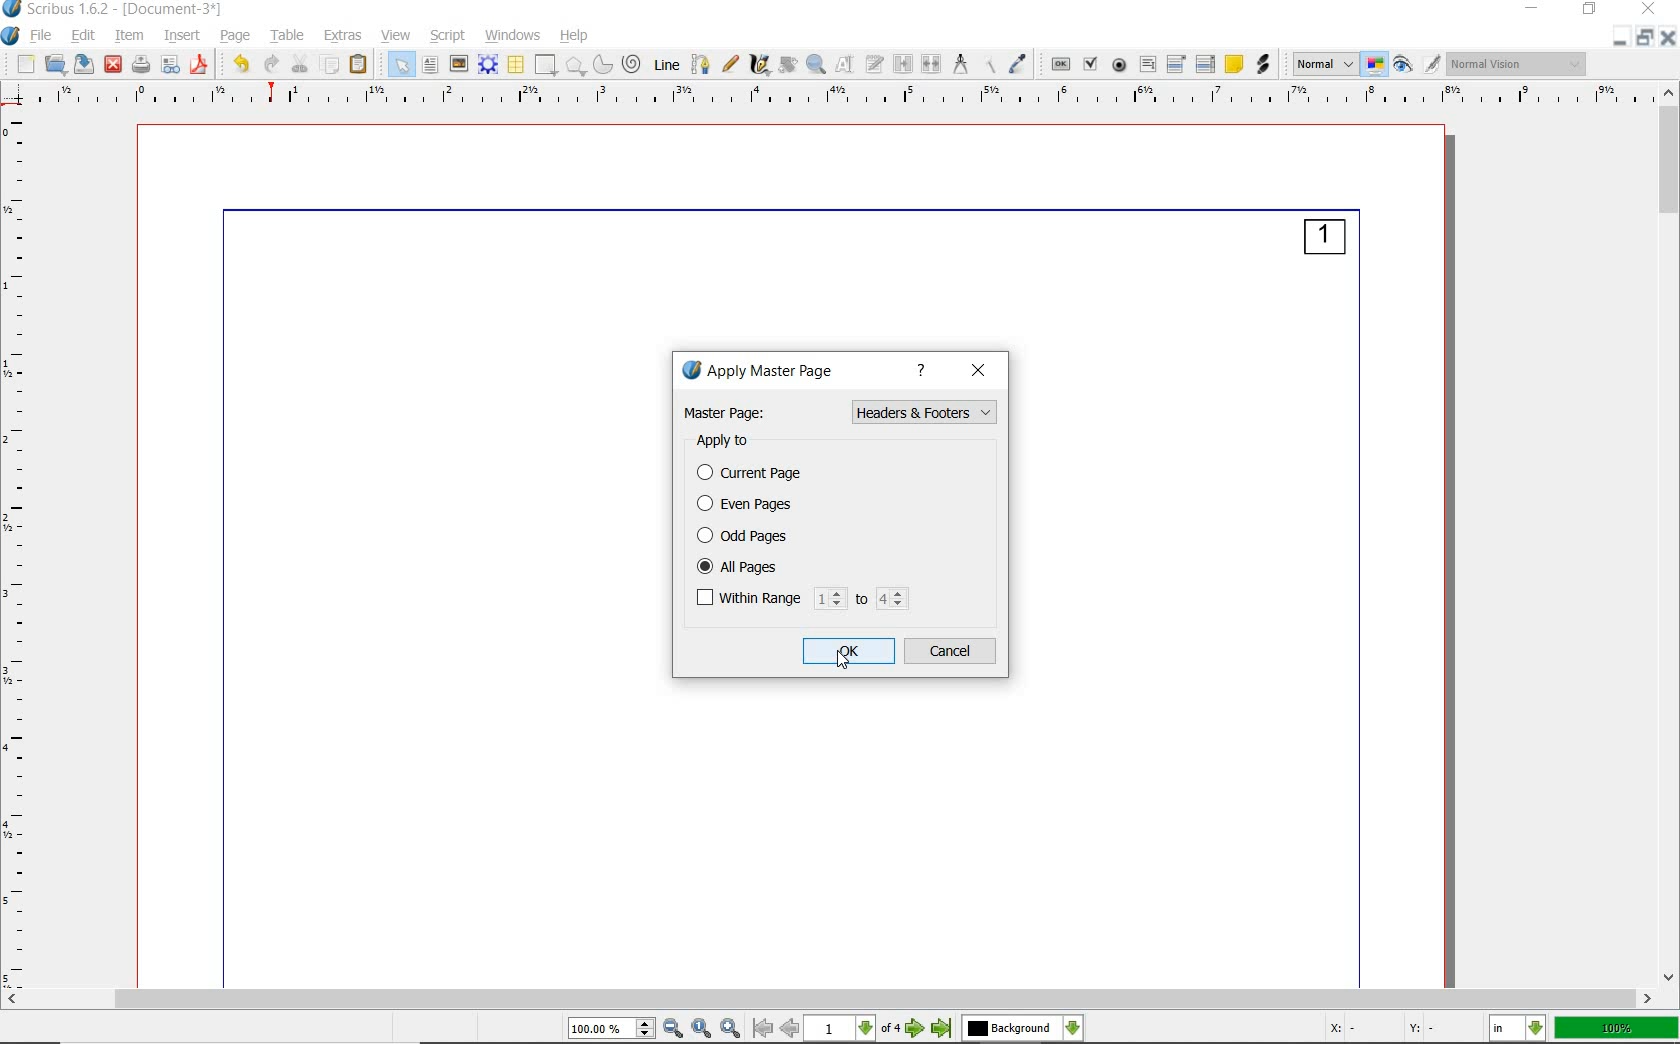 Image resolution: width=1680 pixels, height=1044 pixels. What do you see at coordinates (514, 37) in the screenshot?
I see `windows` at bounding box center [514, 37].